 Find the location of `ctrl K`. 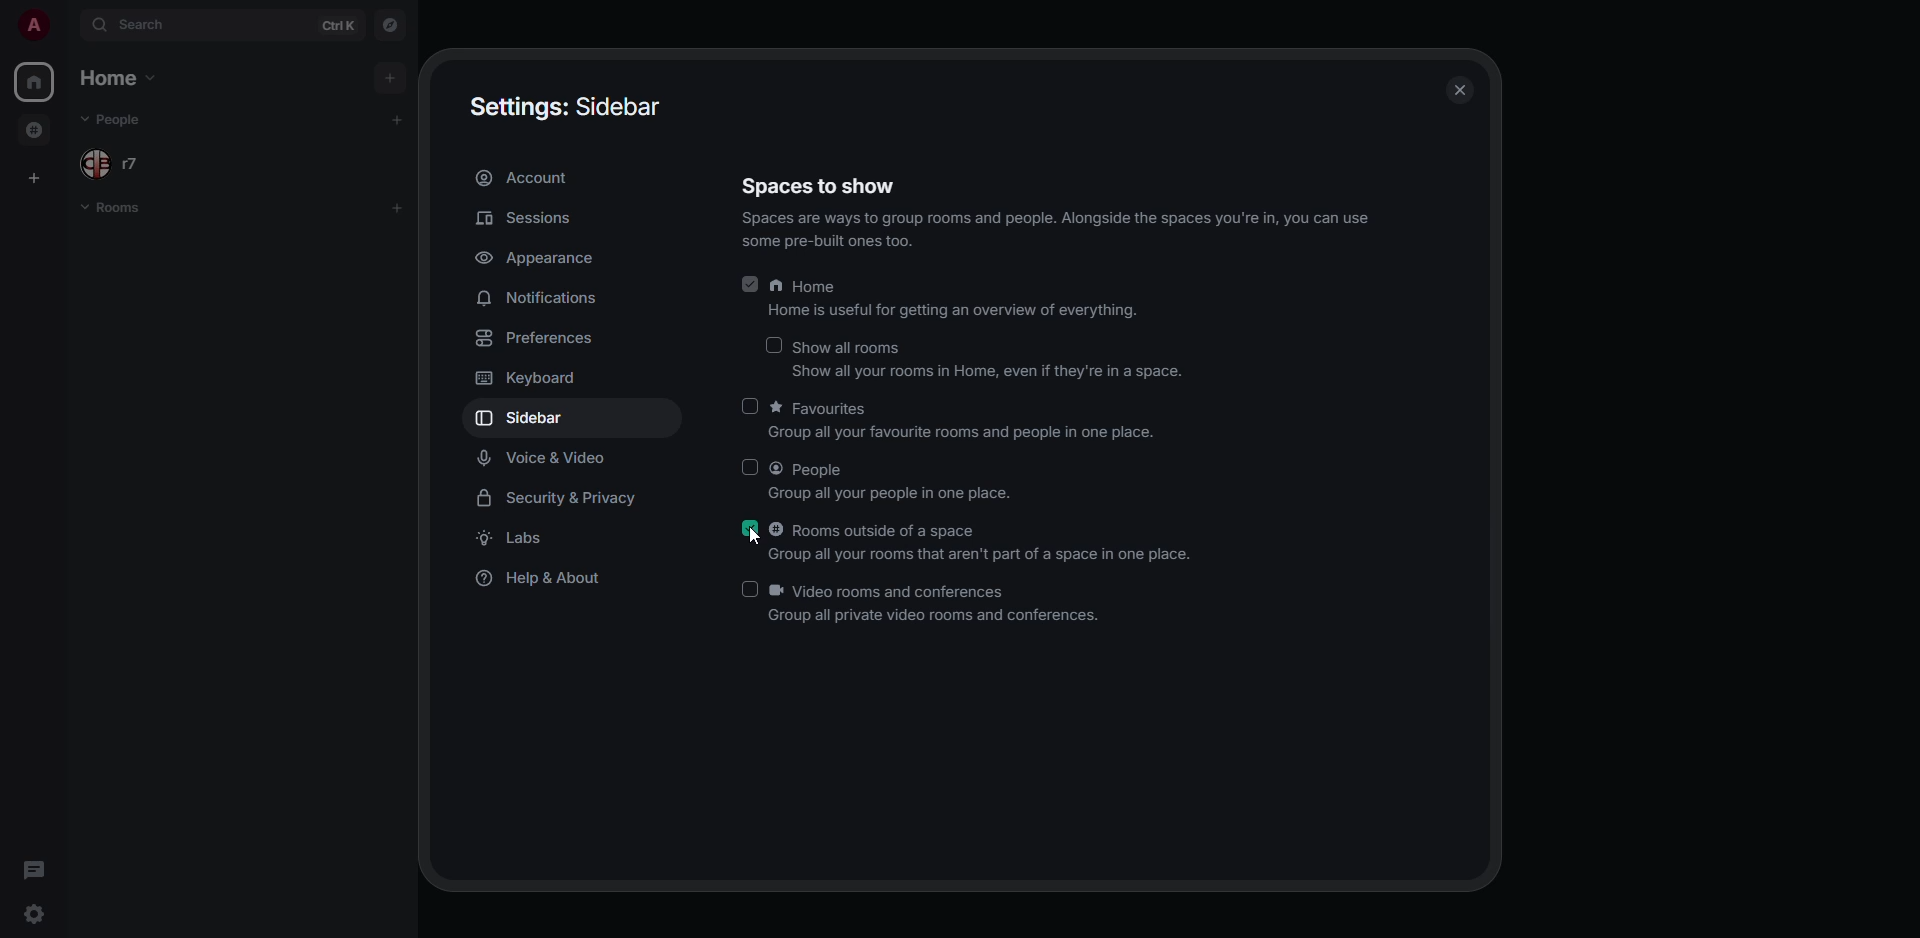

ctrl K is located at coordinates (337, 25).